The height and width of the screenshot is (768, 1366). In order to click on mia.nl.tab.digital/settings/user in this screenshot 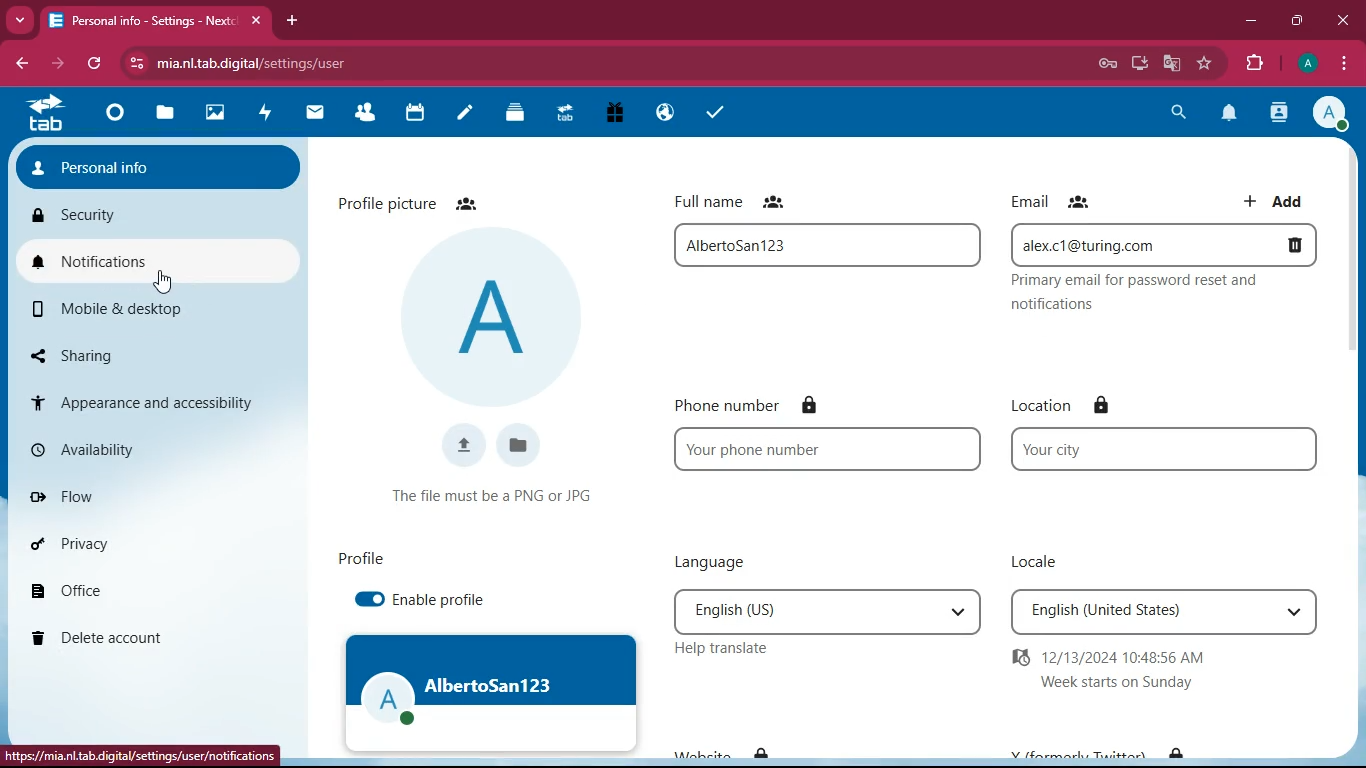, I will do `click(271, 65)`.